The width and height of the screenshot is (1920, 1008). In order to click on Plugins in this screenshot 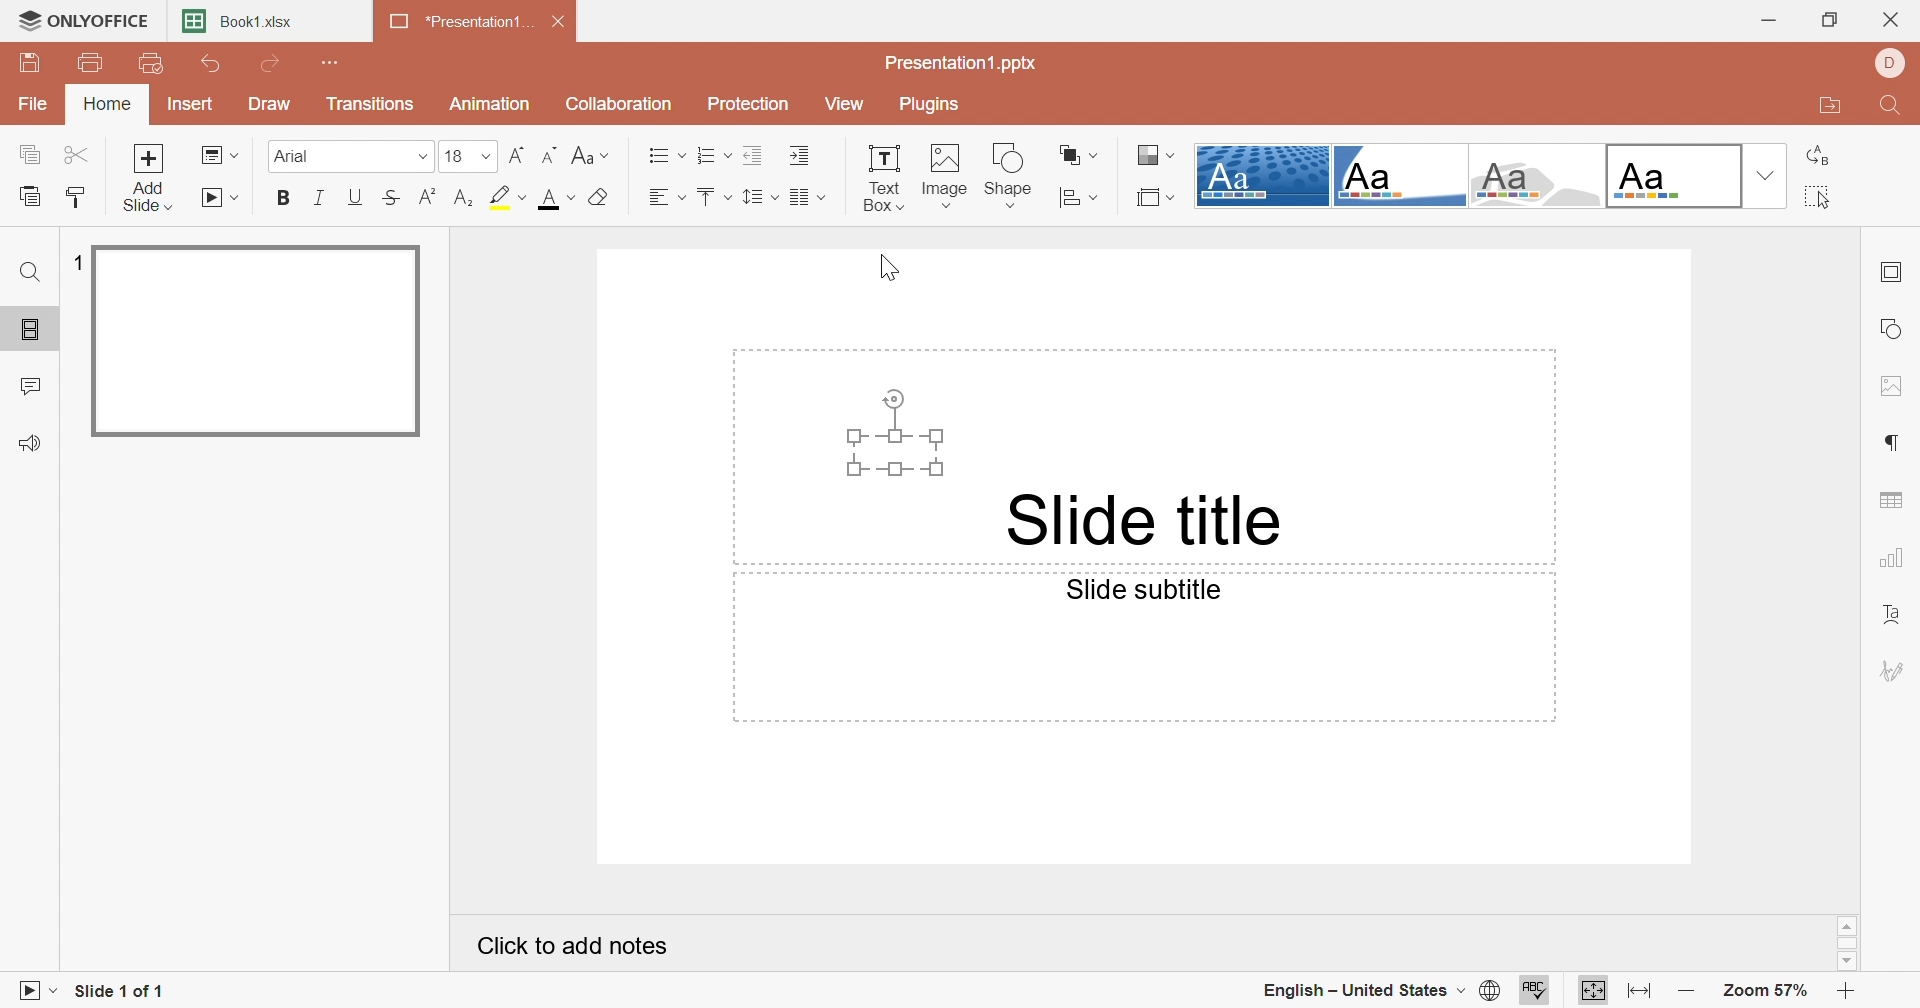, I will do `click(928, 104)`.